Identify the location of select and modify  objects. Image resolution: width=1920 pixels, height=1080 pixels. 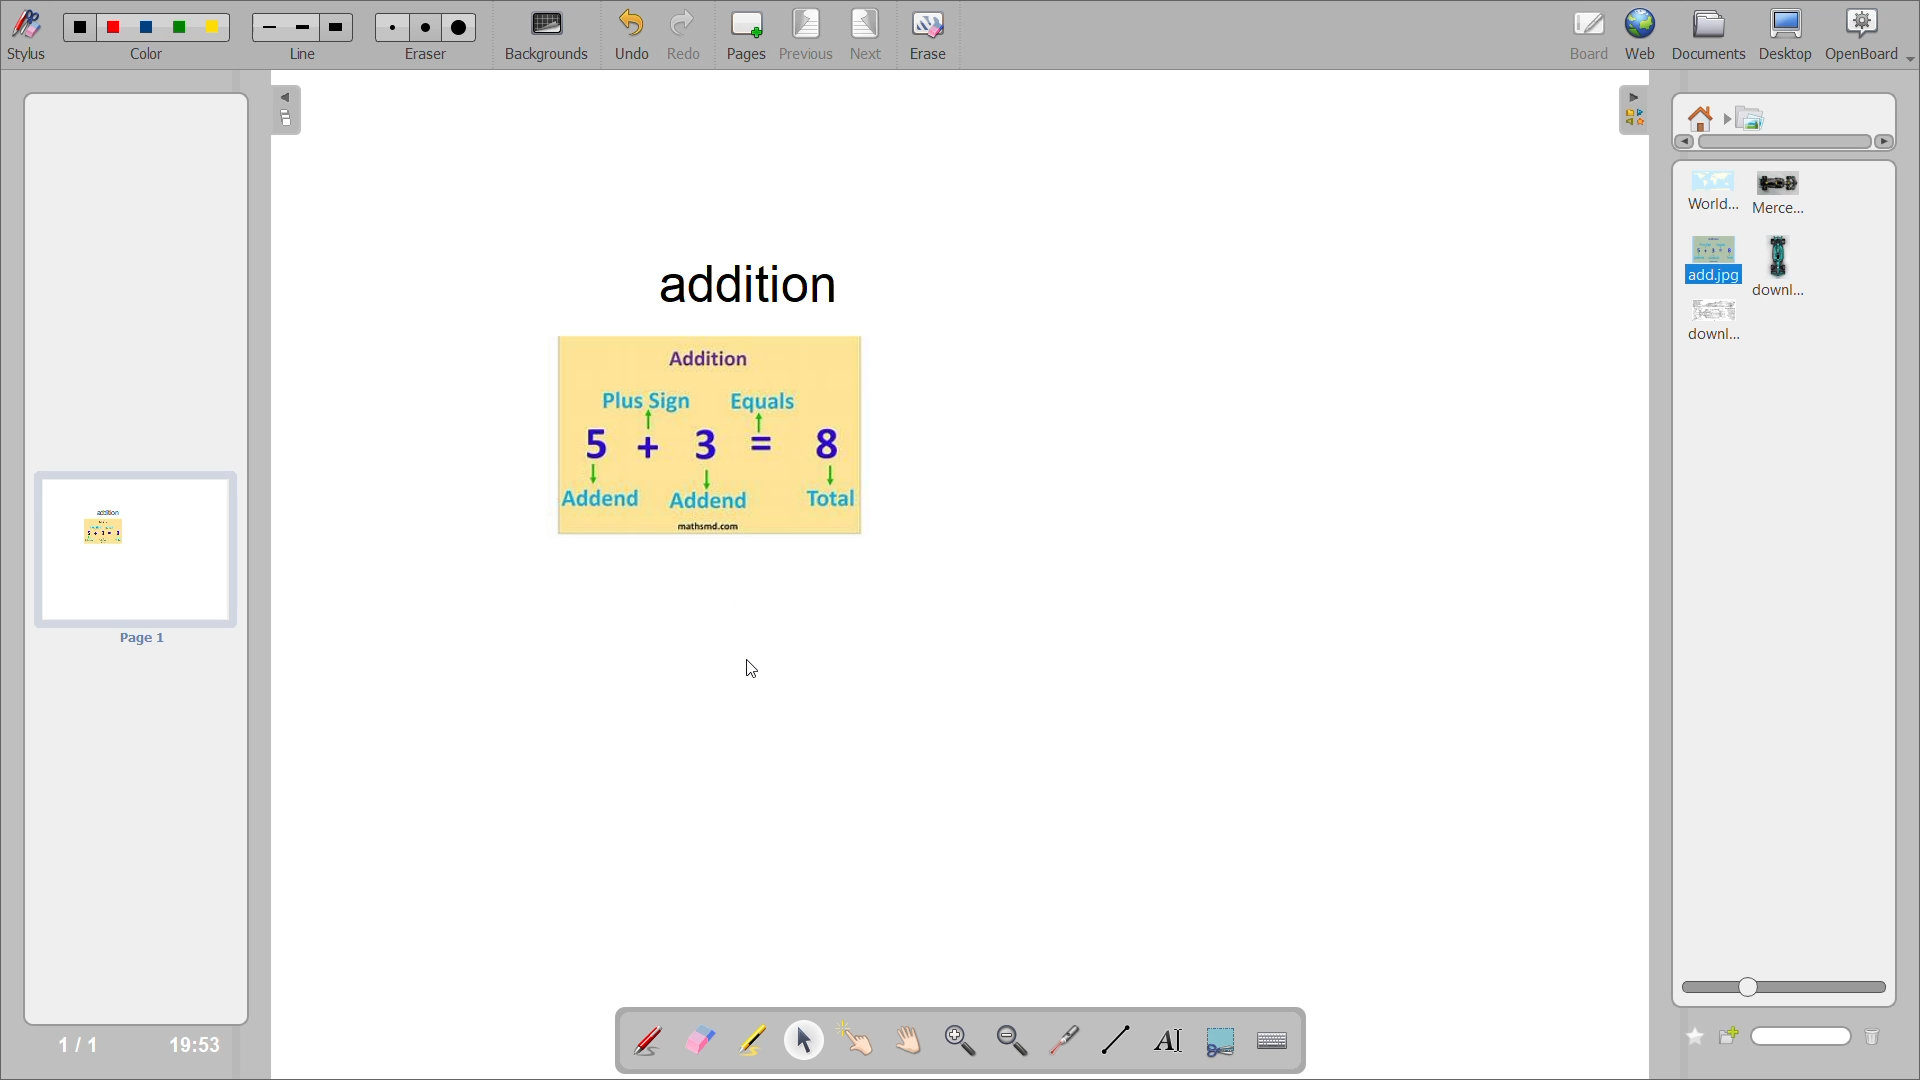
(809, 1042).